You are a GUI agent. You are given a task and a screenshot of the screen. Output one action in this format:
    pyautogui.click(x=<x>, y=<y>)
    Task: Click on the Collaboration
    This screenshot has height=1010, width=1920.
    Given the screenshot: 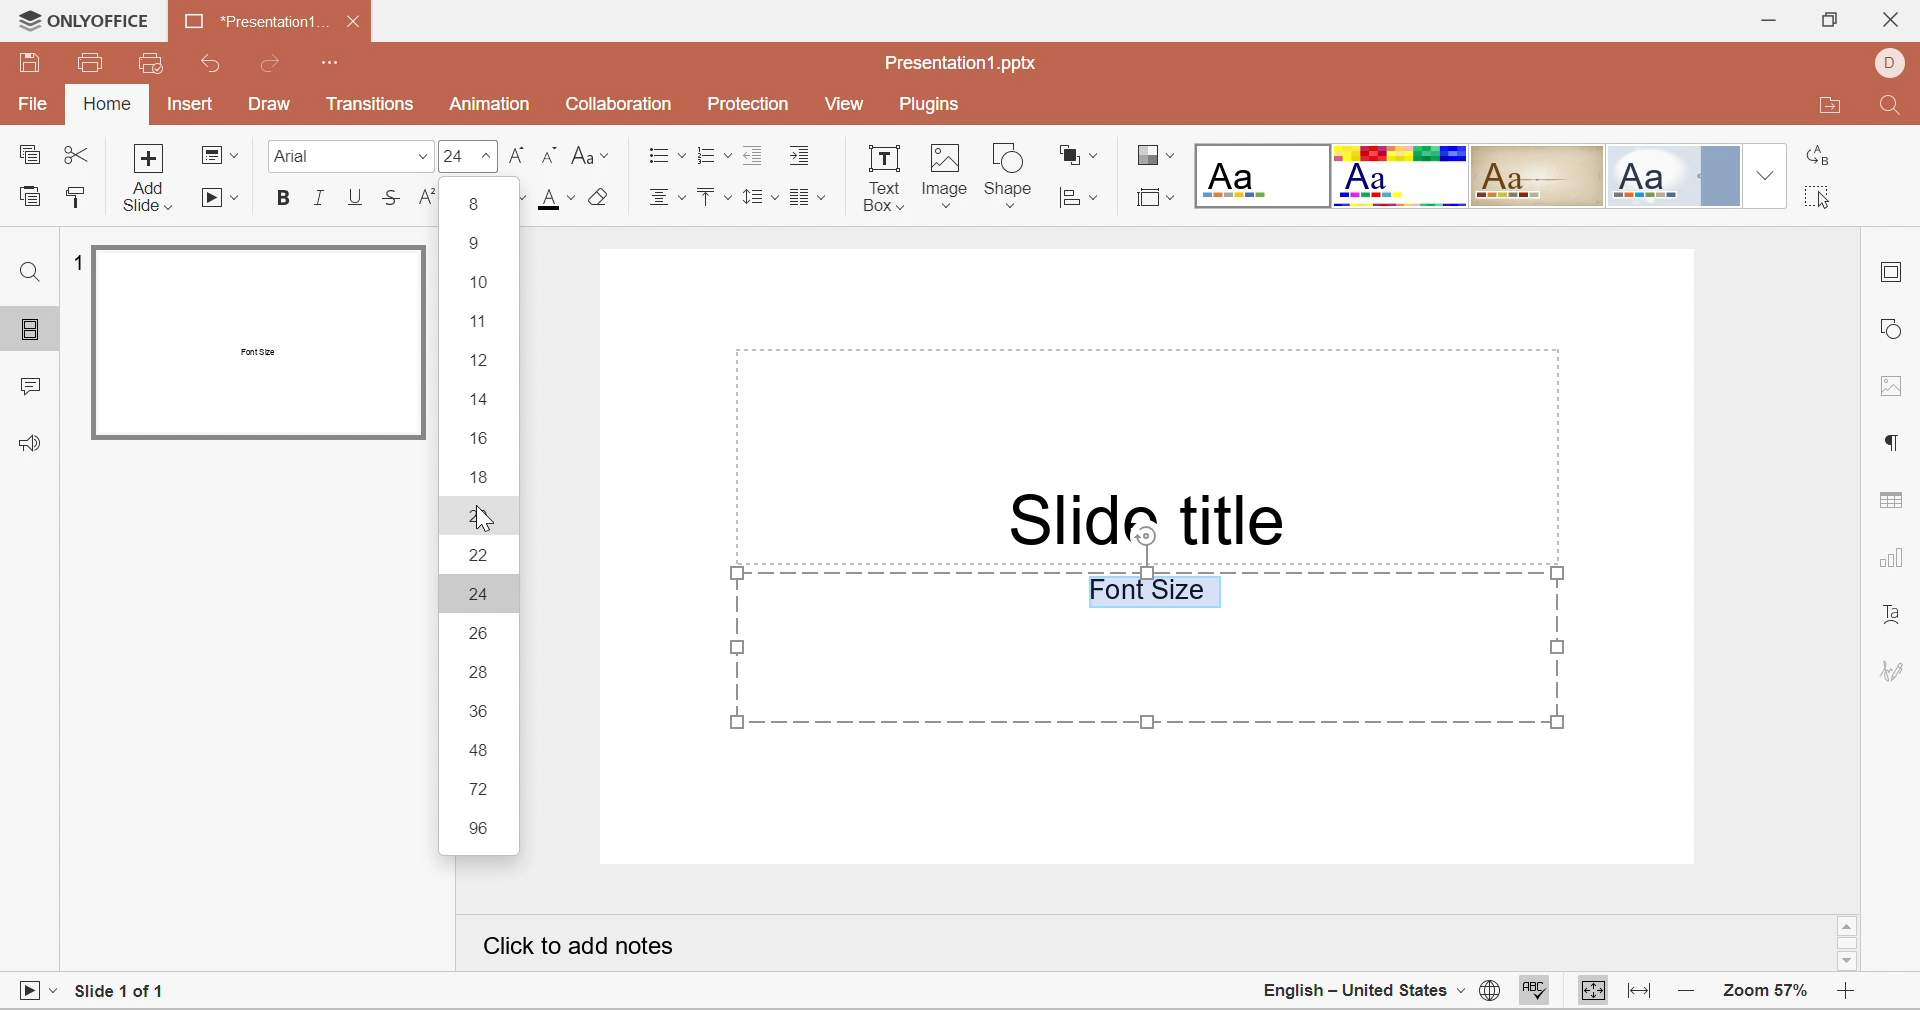 What is the action you would take?
    pyautogui.click(x=616, y=105)
    